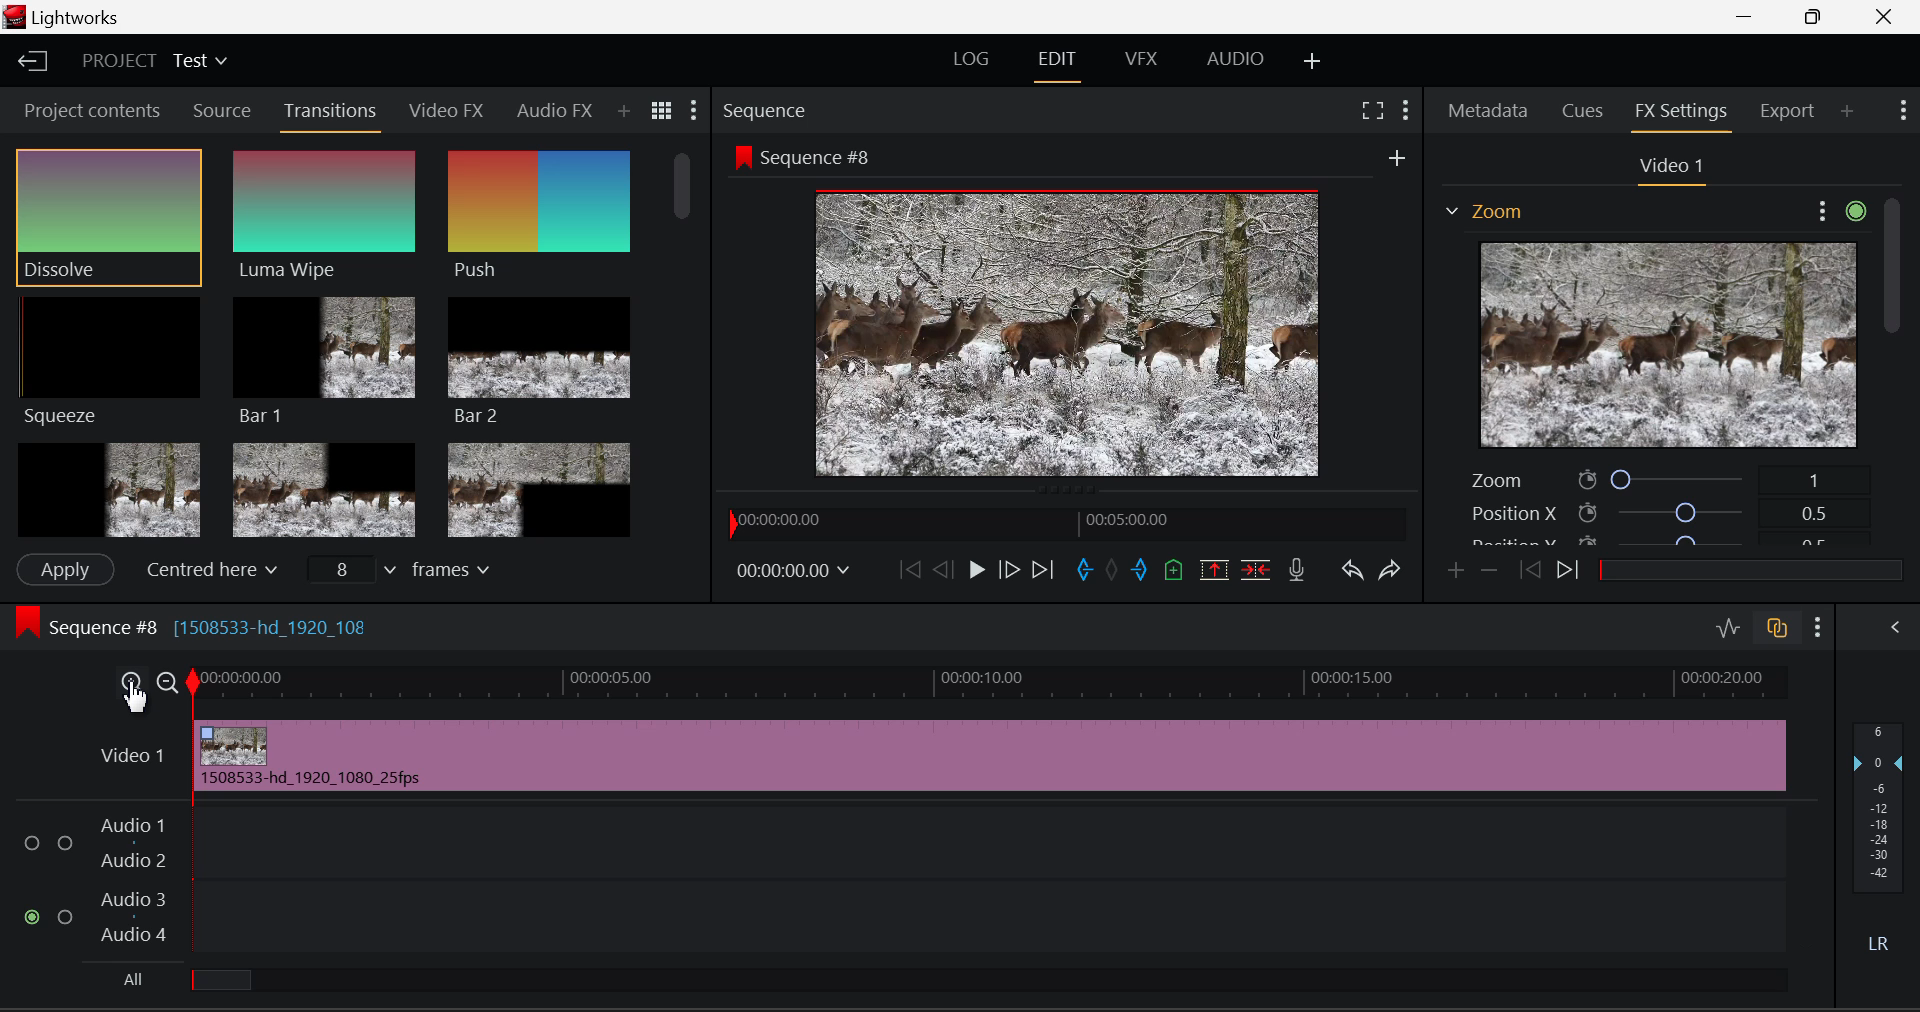  Describe the element at coordinates (1672, 166) in the screenshot. I see `Video Settings` at that location.